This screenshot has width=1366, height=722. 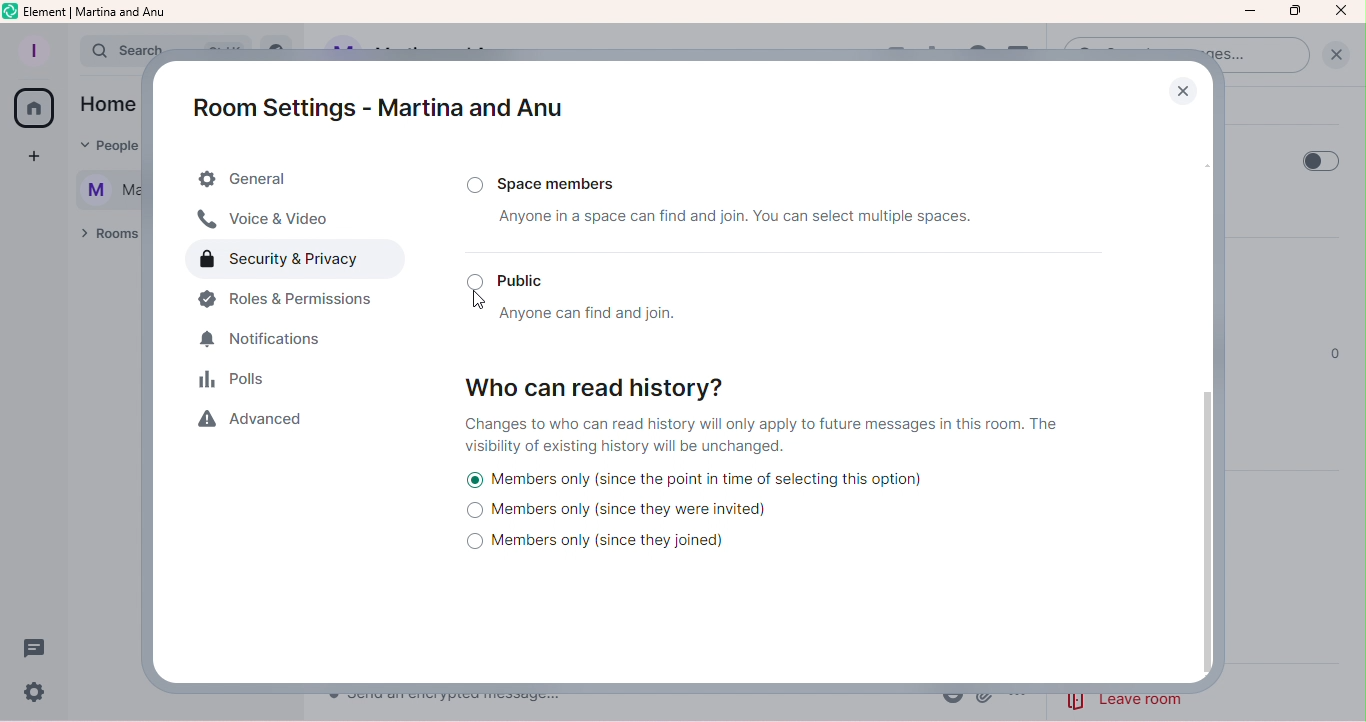 I want to click on Notifications, so click(x=271, y=340).